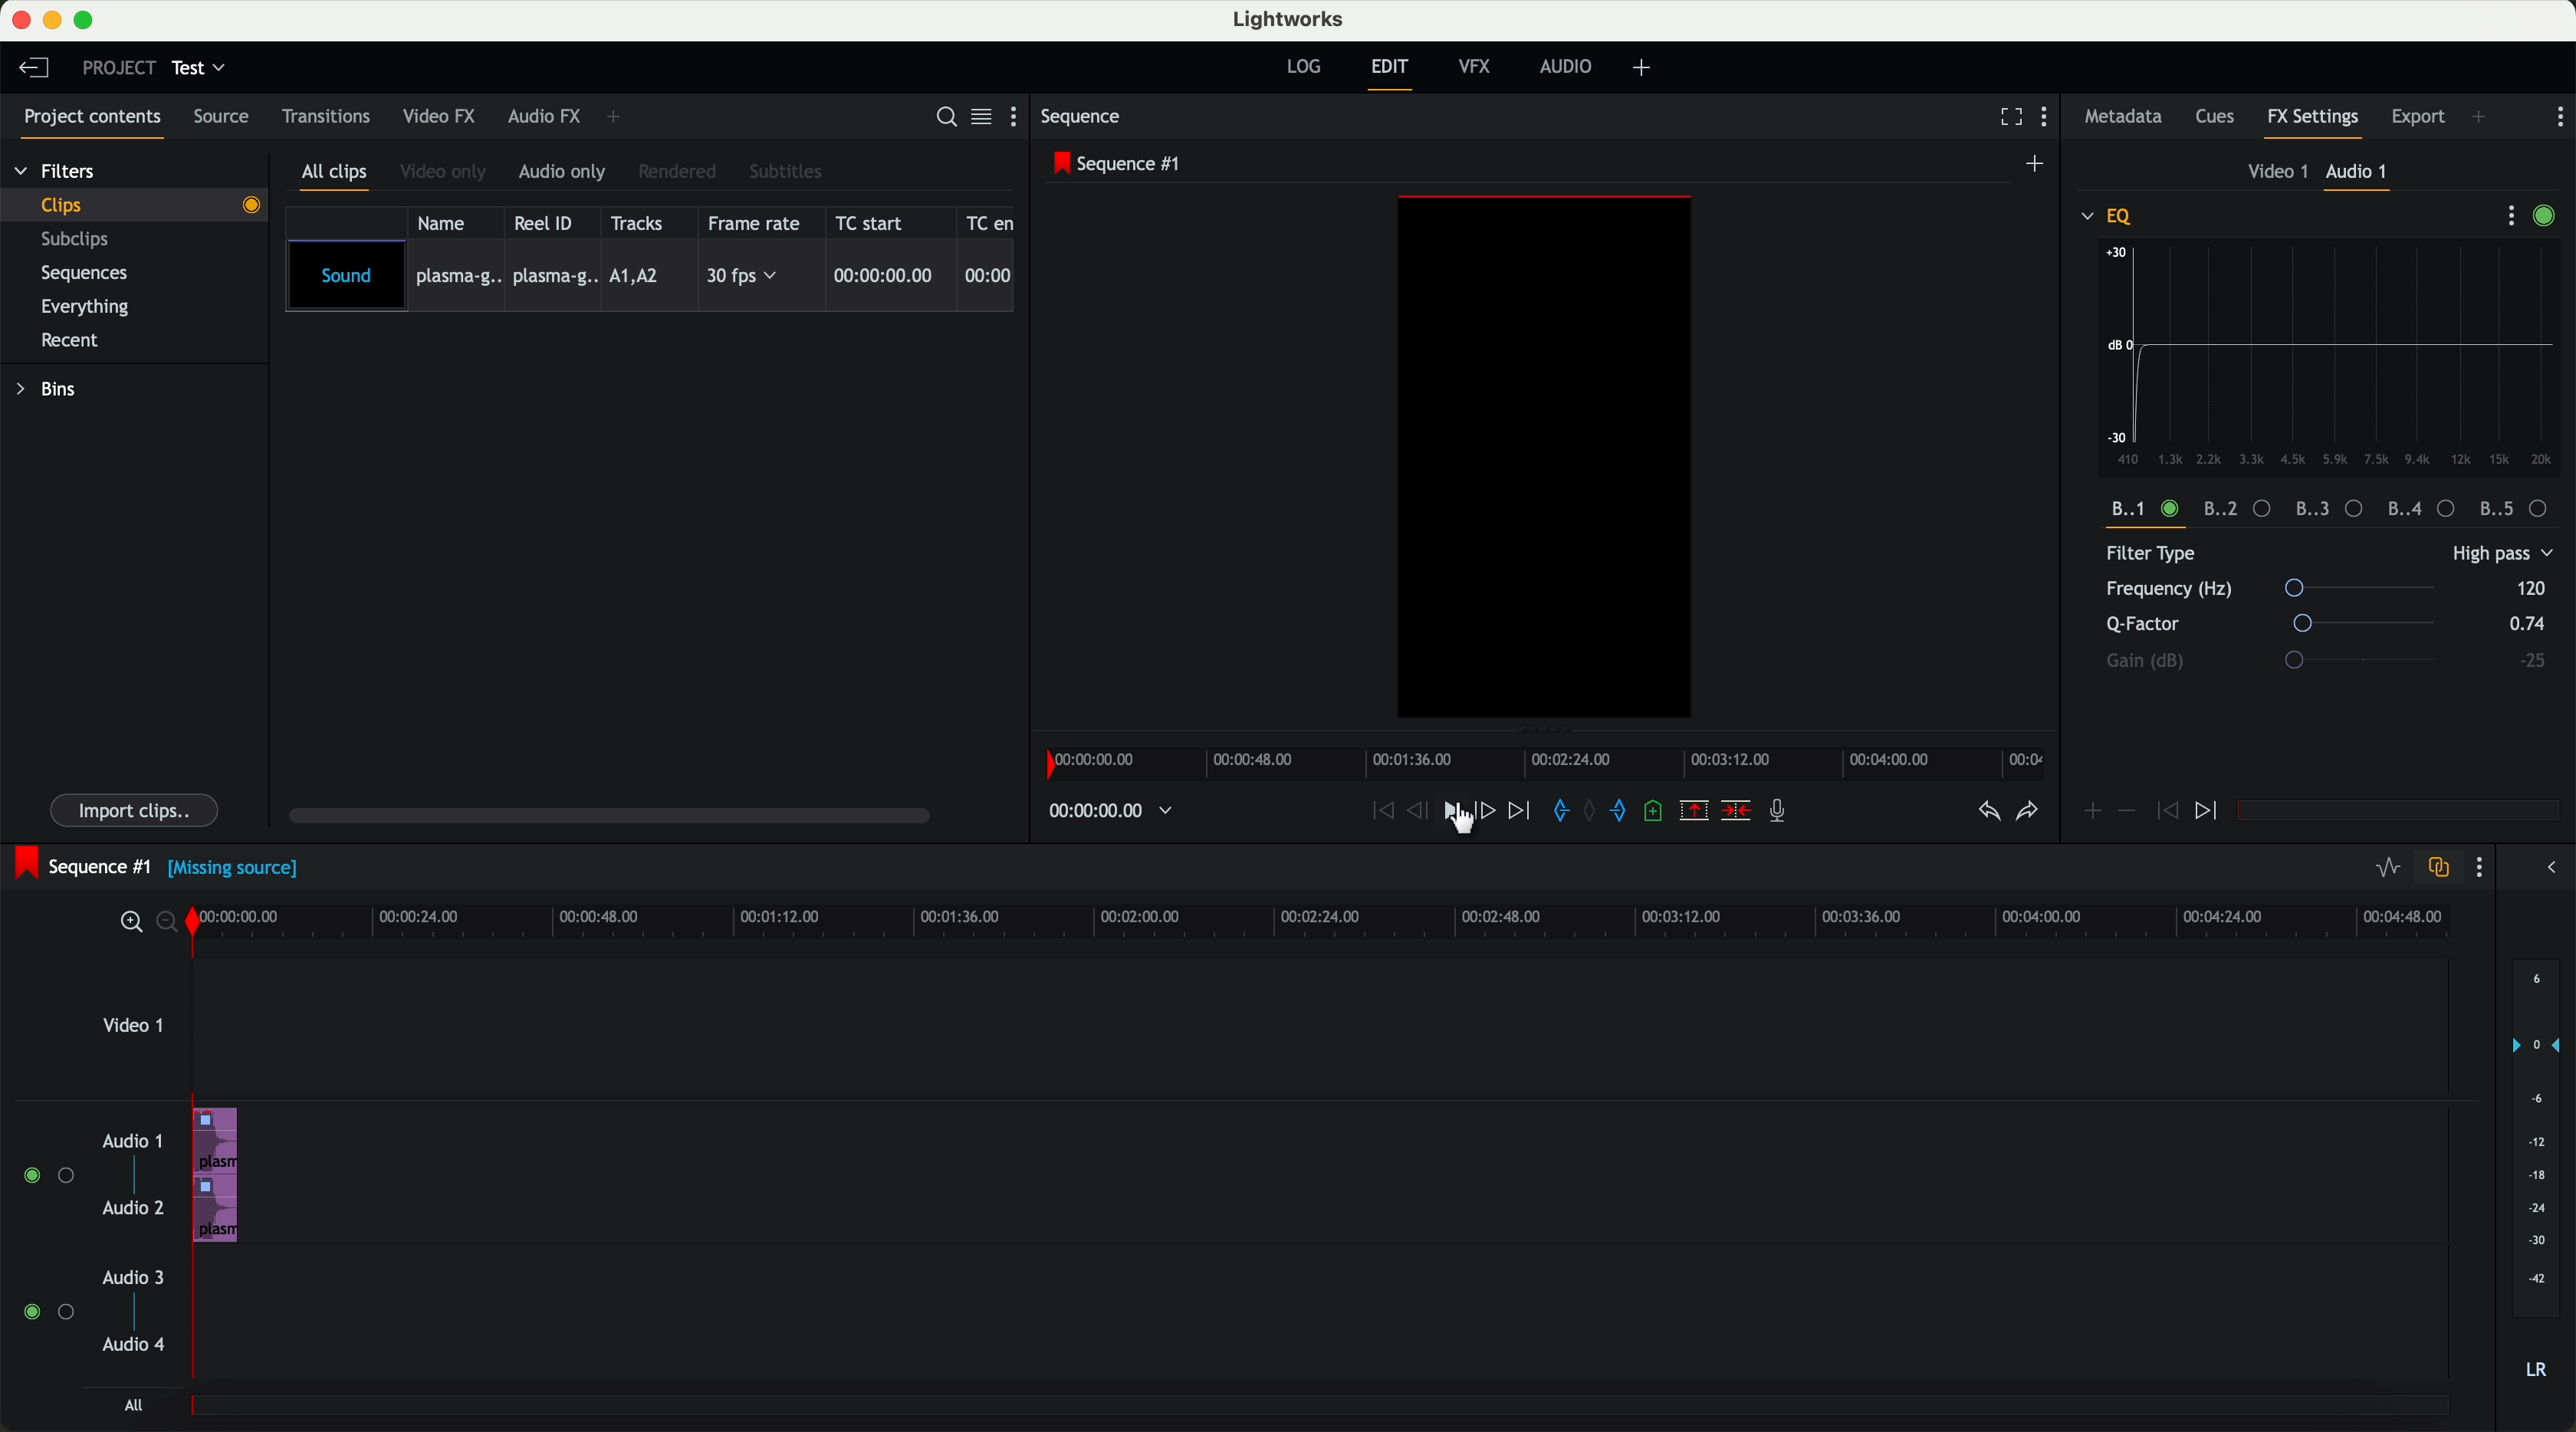 This screenshot has height=1432, width=2576. What do you see at coordinates (2314, 120) in the screenshot?
I see `FX settings` at bounding box center [2314, 120].